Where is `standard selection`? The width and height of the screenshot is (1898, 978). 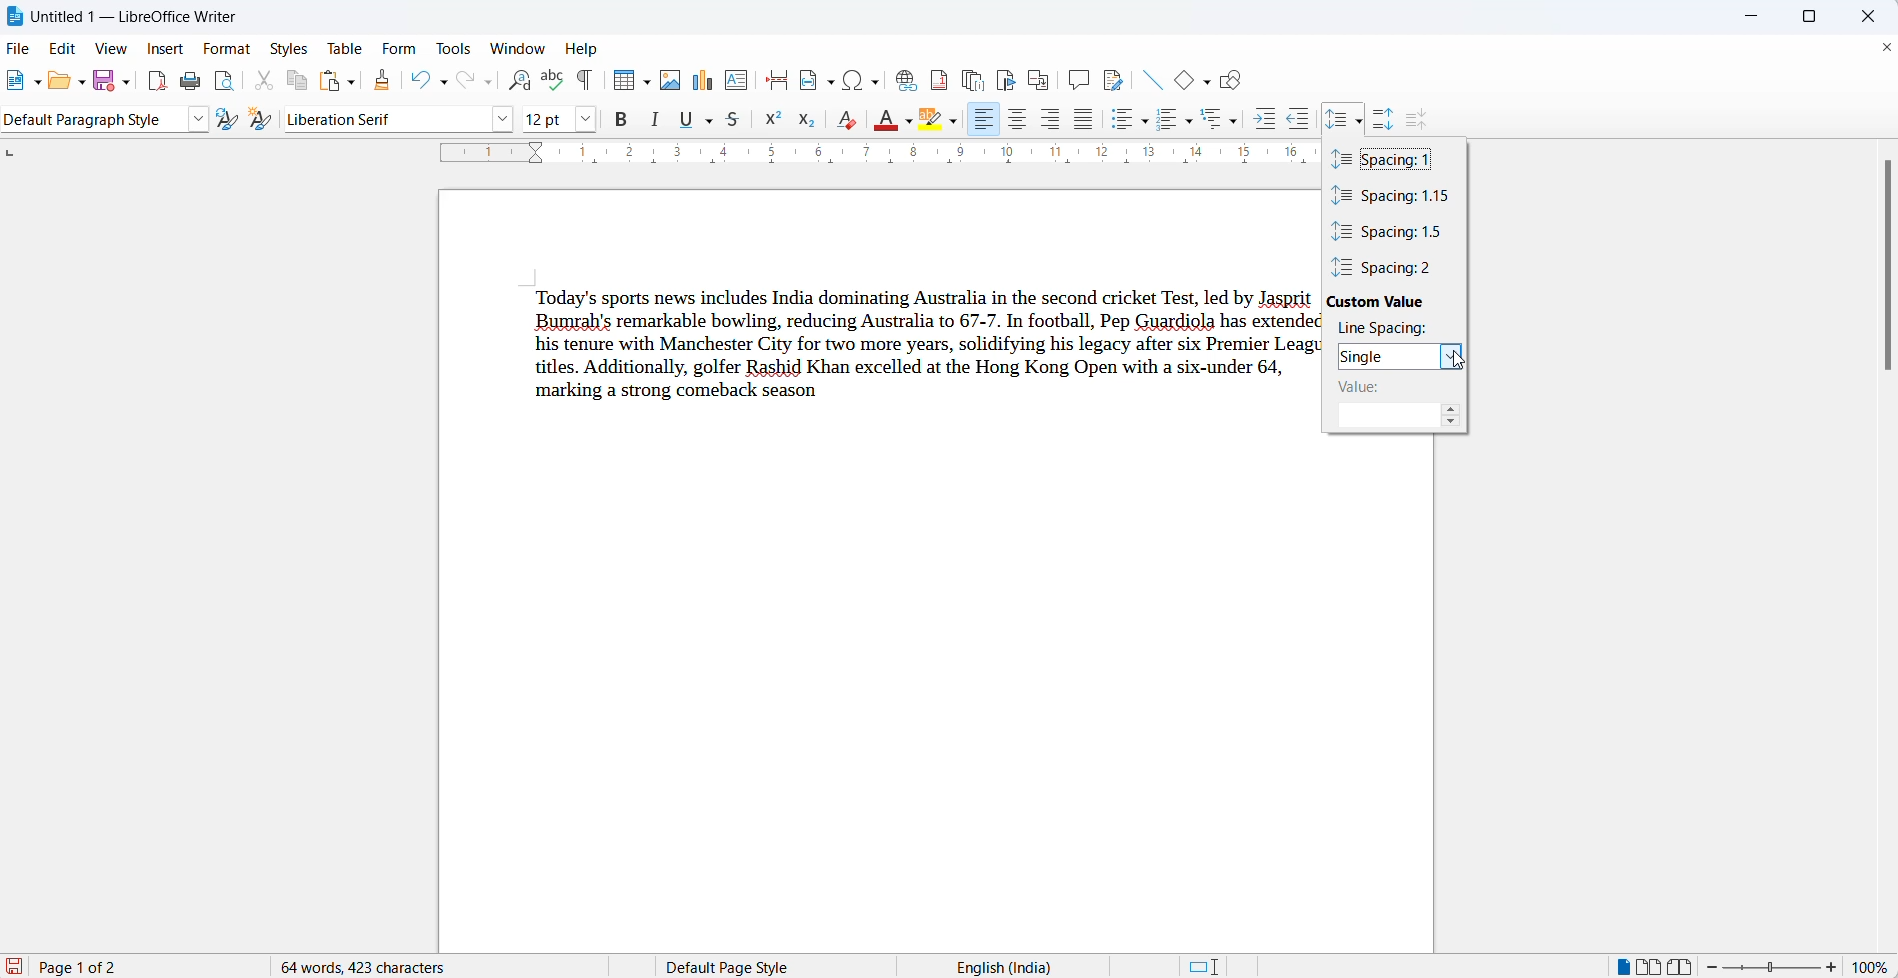
standard selection is located at coordinates (1204, 965).